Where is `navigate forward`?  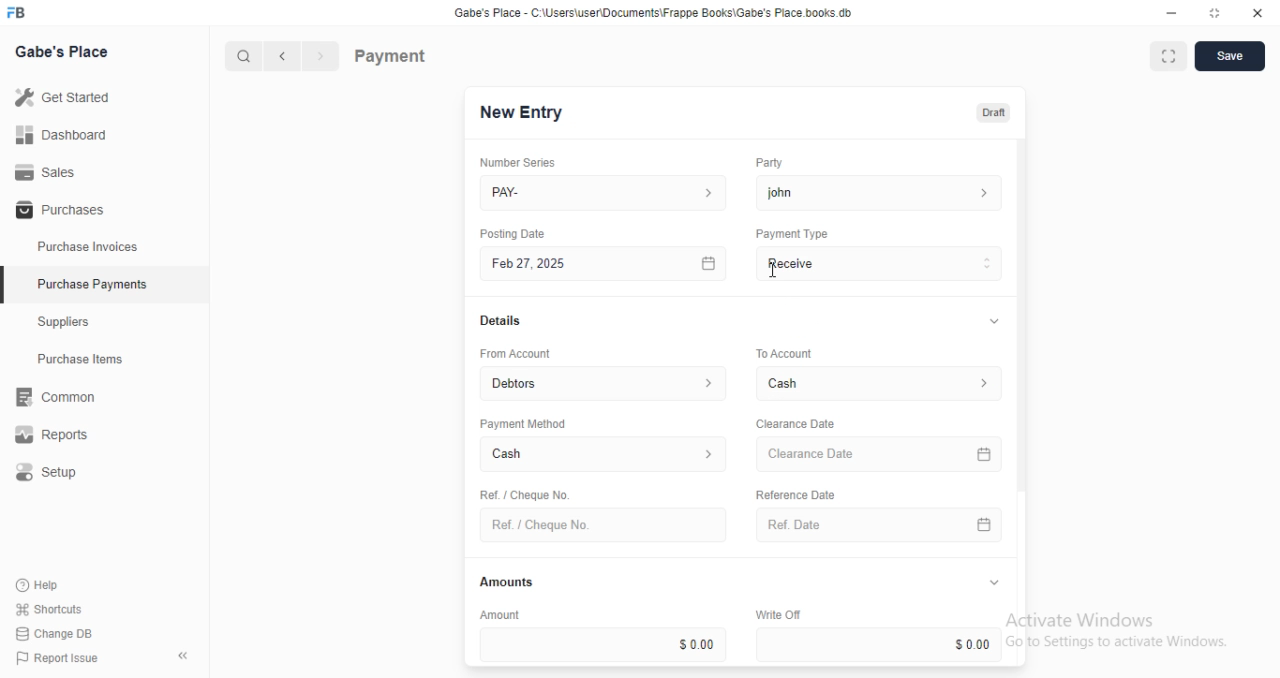 navigate forward is located at coordinates (322, 57).